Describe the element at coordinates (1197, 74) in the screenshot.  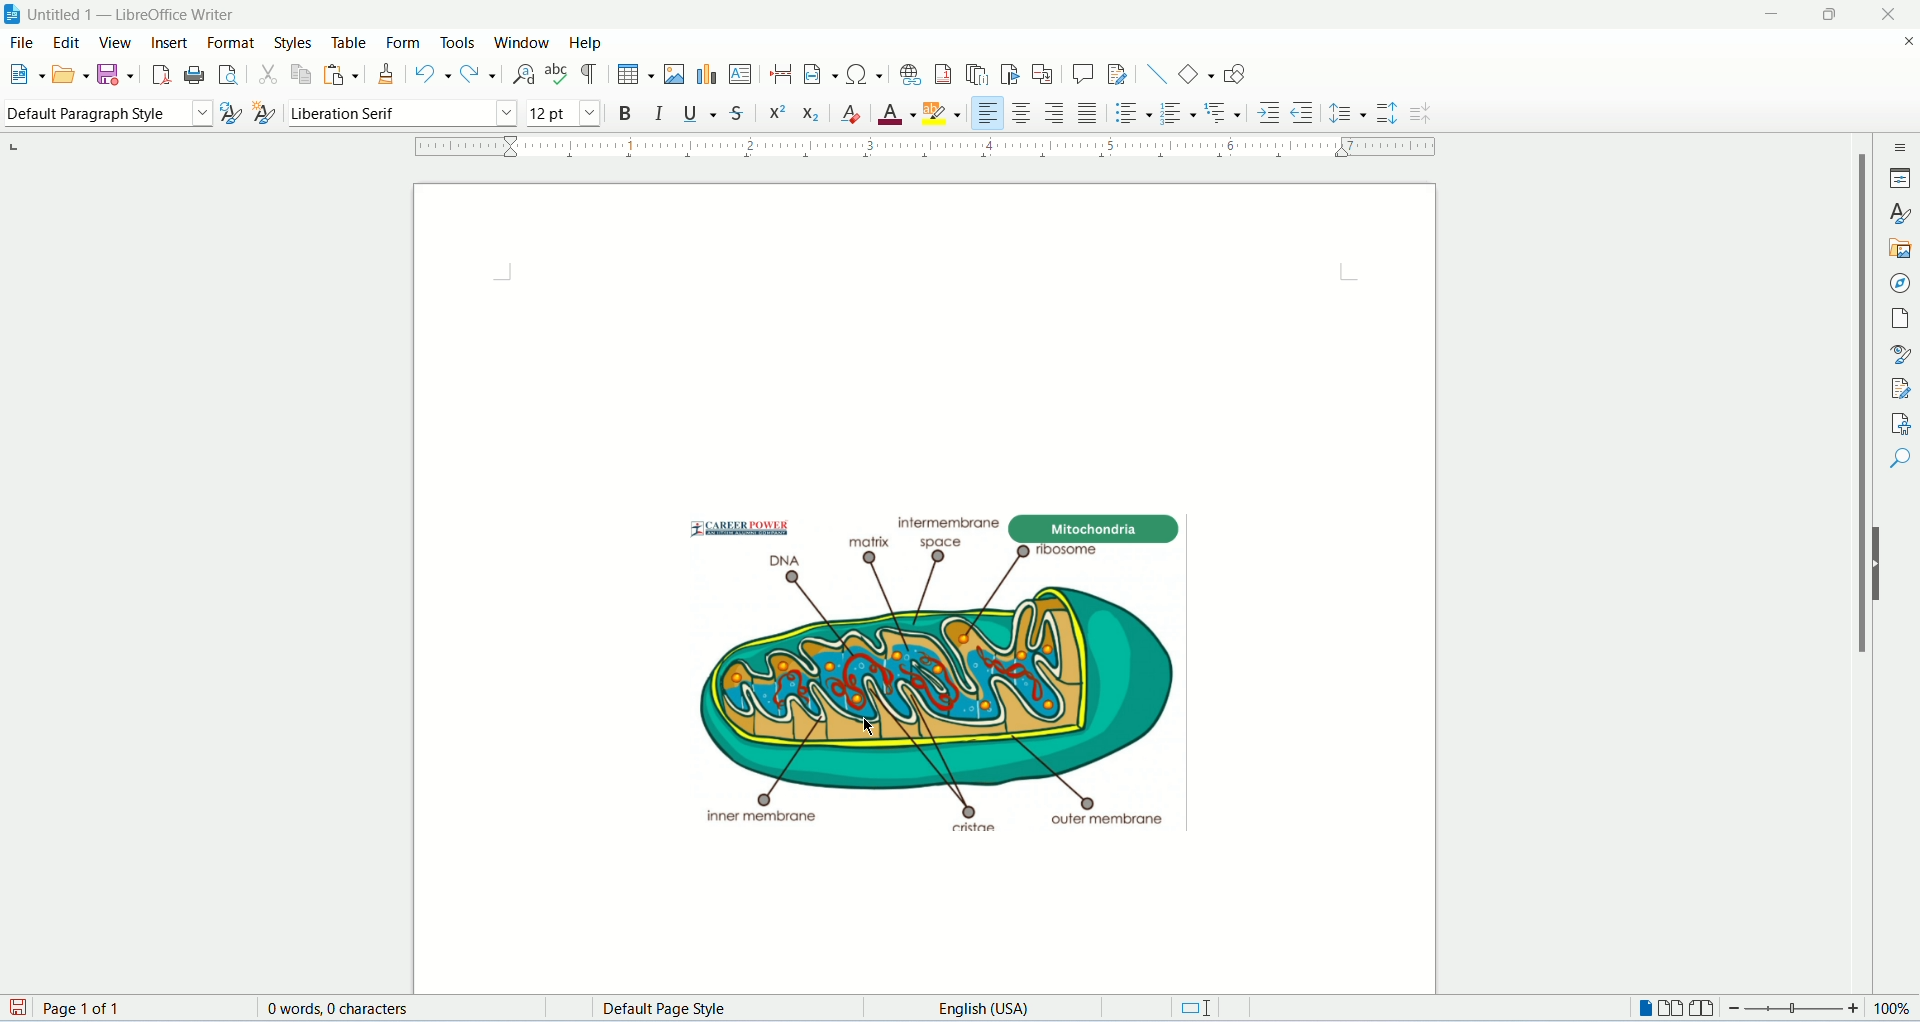
I see `basic shapes` at that location.